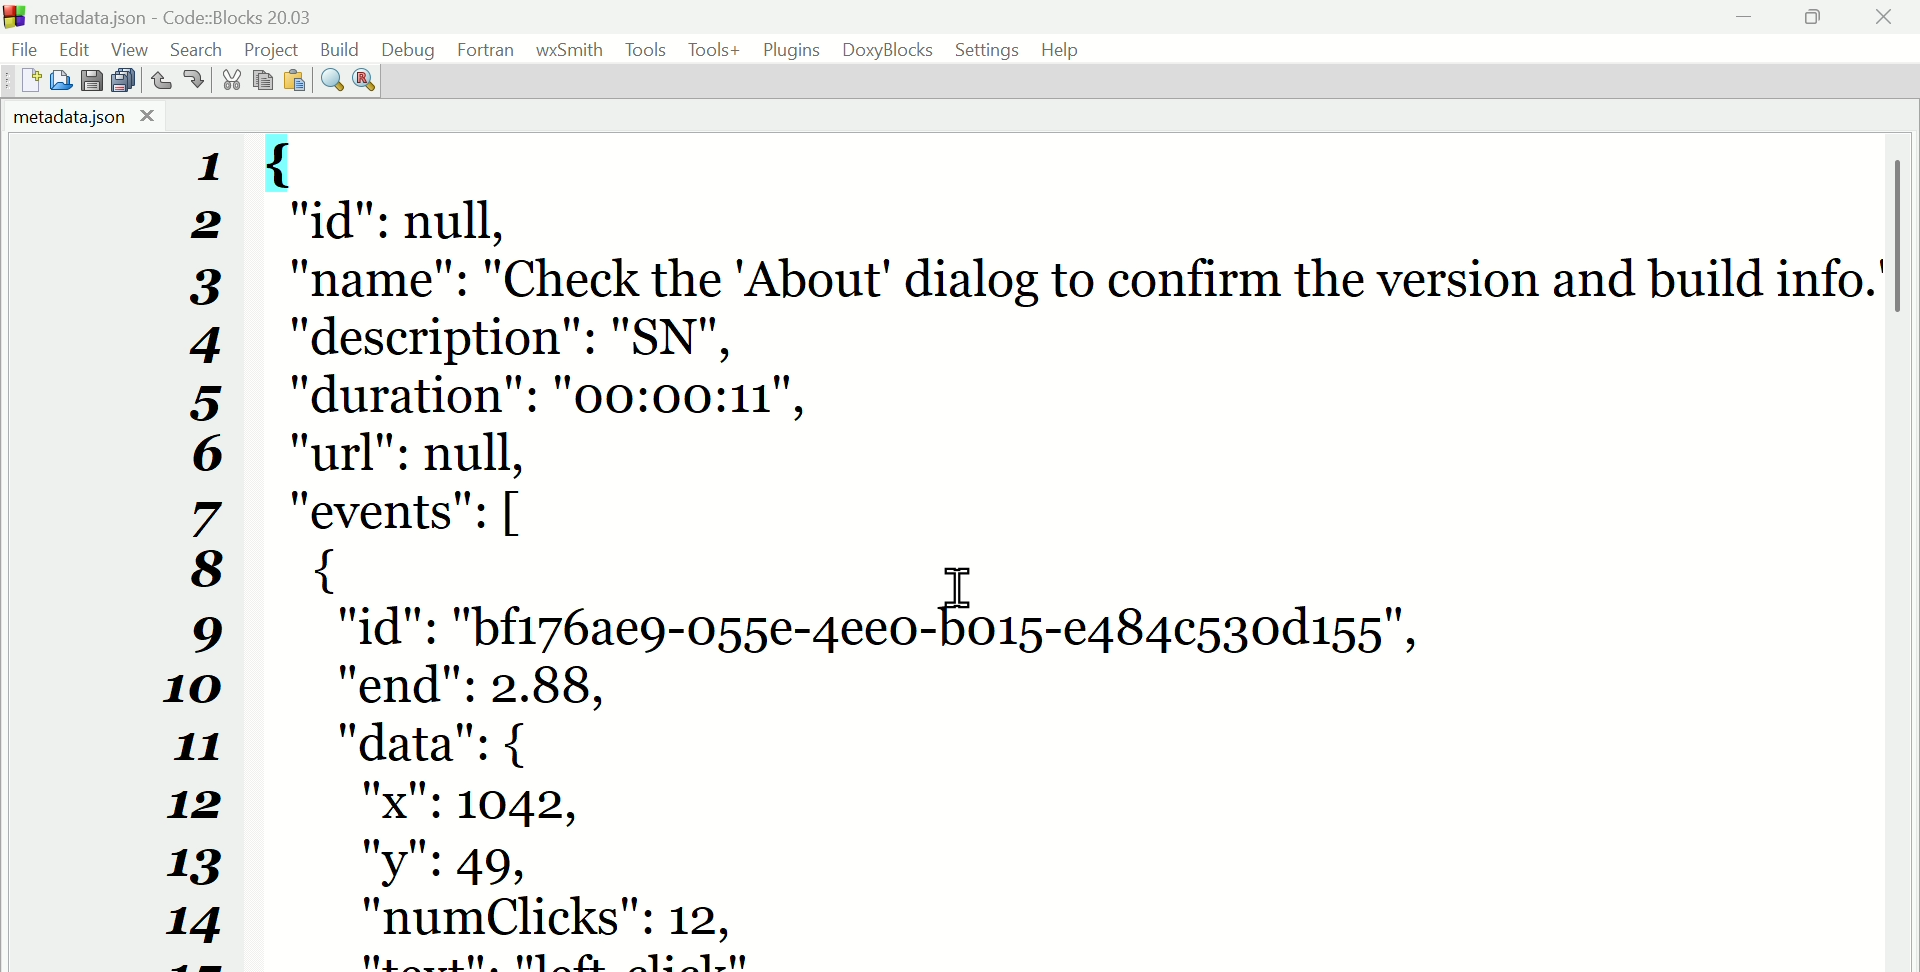 The width and height of the screenshot is (1920, 972). What do you see at coordinates (1746, 18) in the screenshot?
I see `minimise` at bounding box center [1746, 18].